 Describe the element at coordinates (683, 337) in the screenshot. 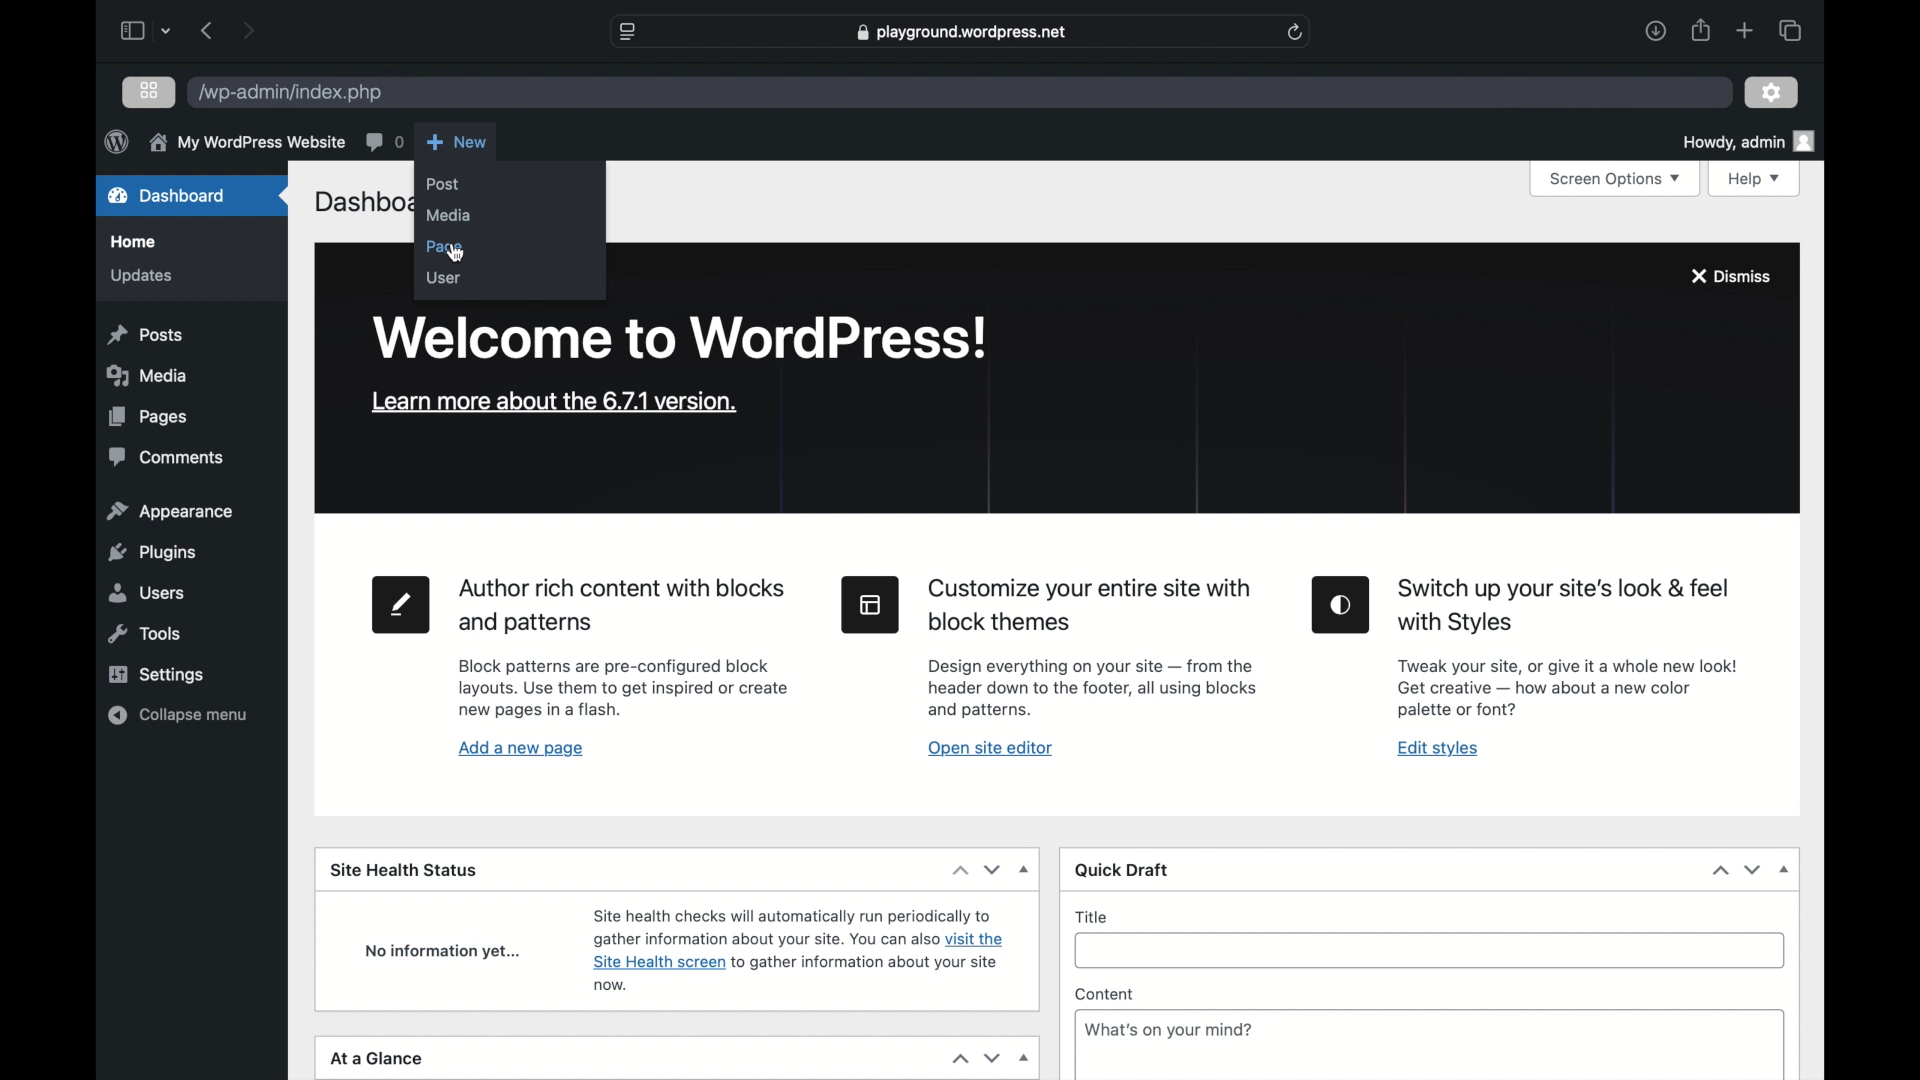

I see `welcome to wordpress` at that location.